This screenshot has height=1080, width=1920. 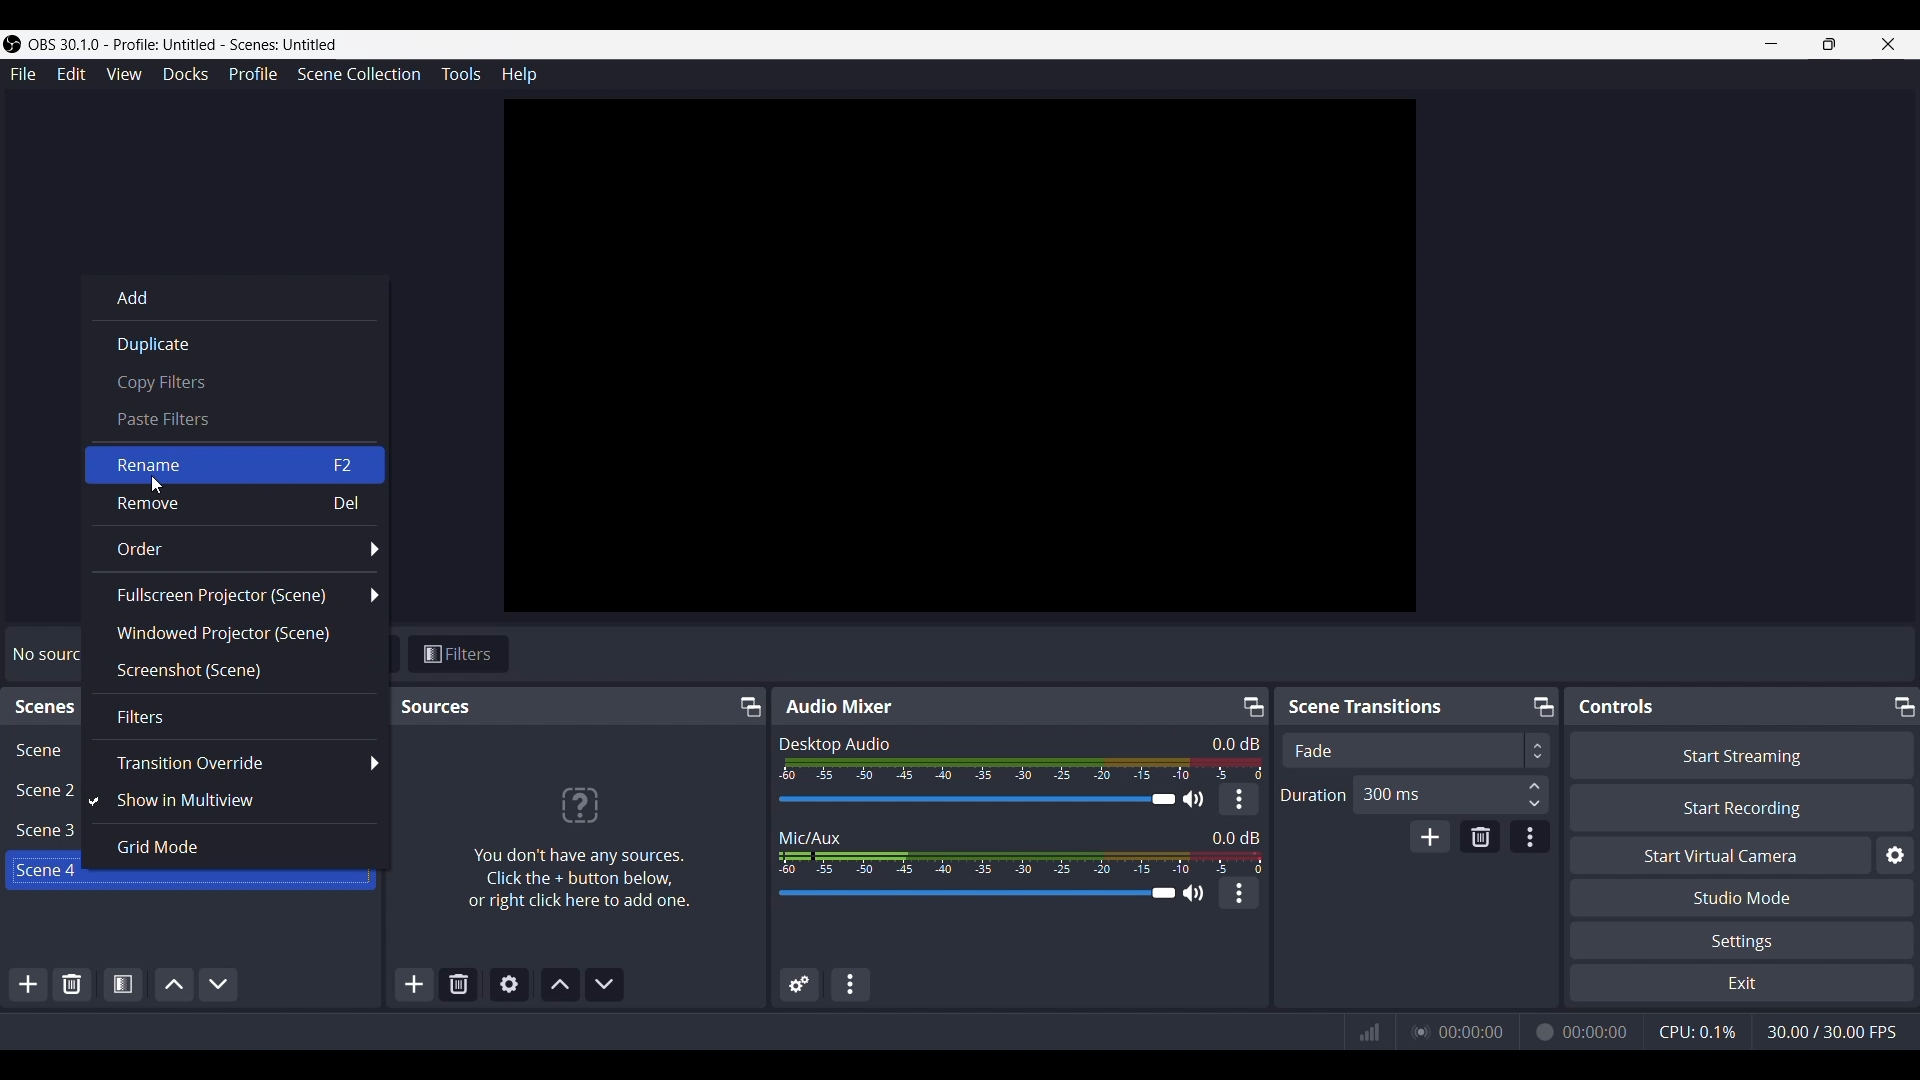 I want to click on kebab menu, so click(x=1240, y=893).